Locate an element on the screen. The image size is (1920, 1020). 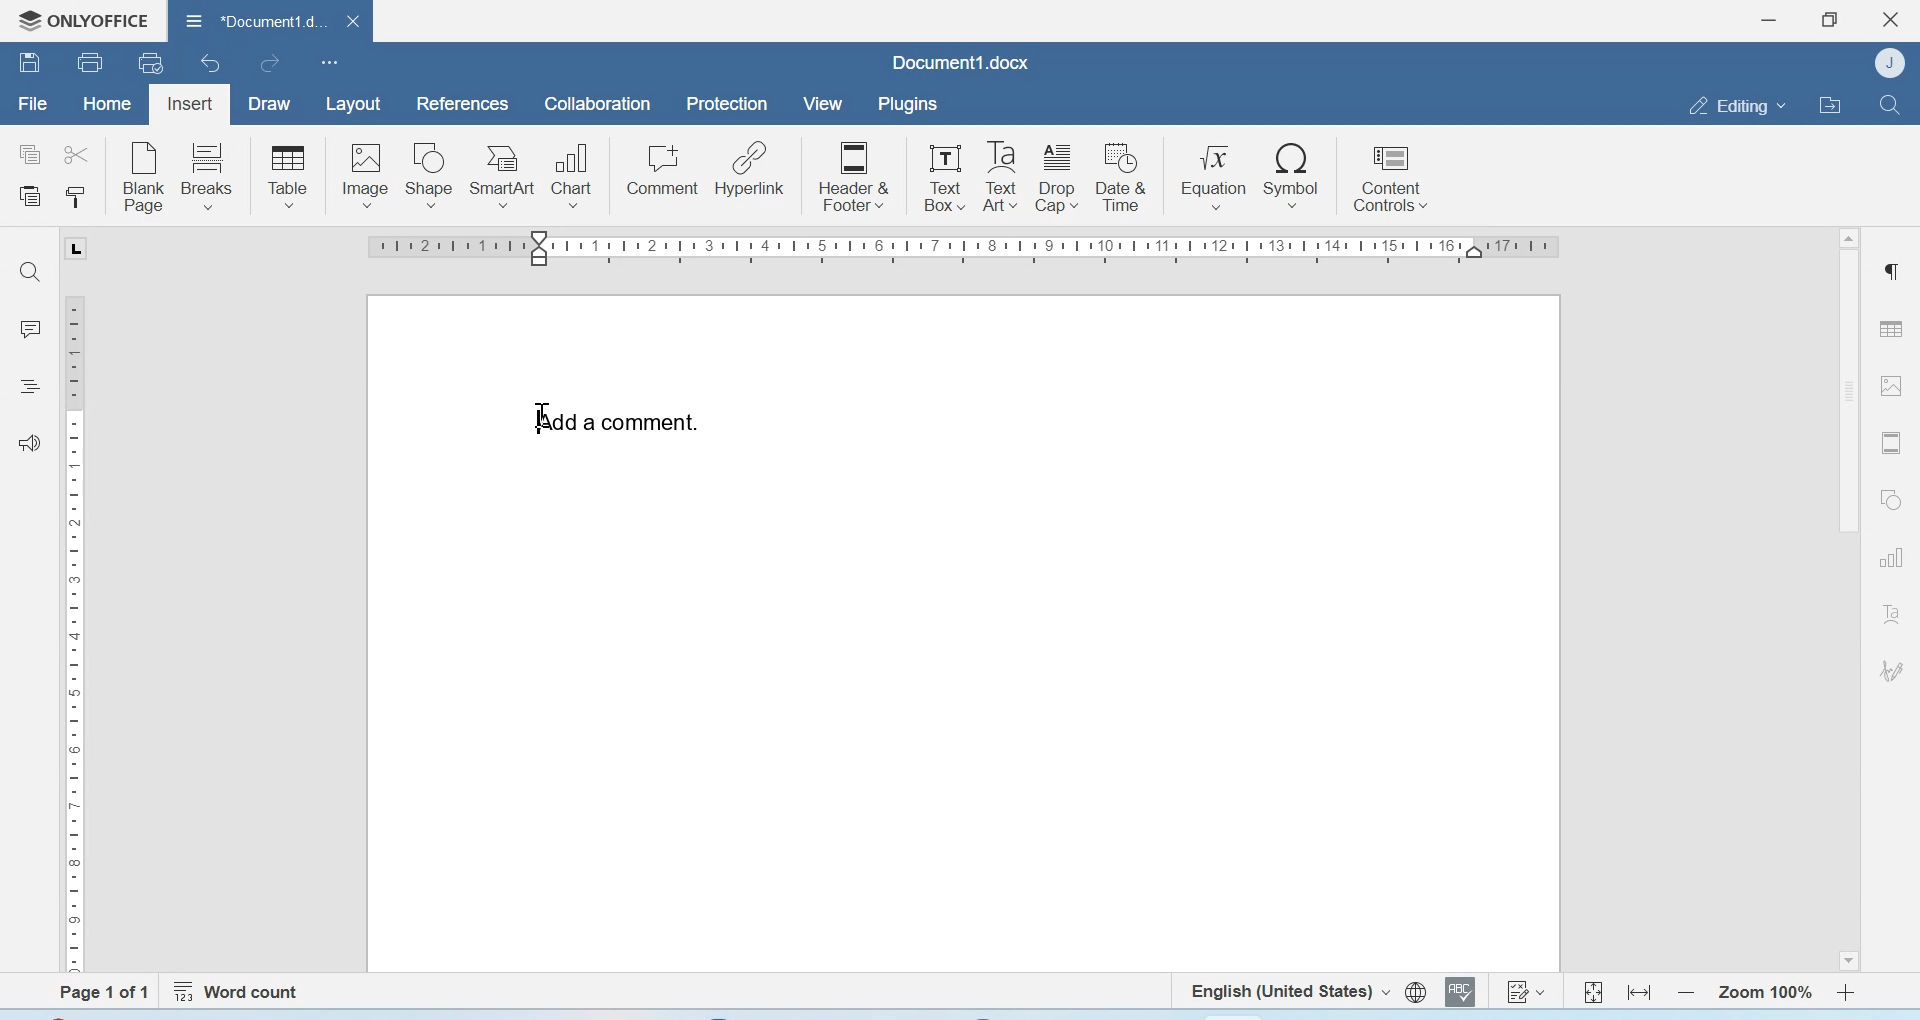
Content controls is located at coordinates (1389, 175).